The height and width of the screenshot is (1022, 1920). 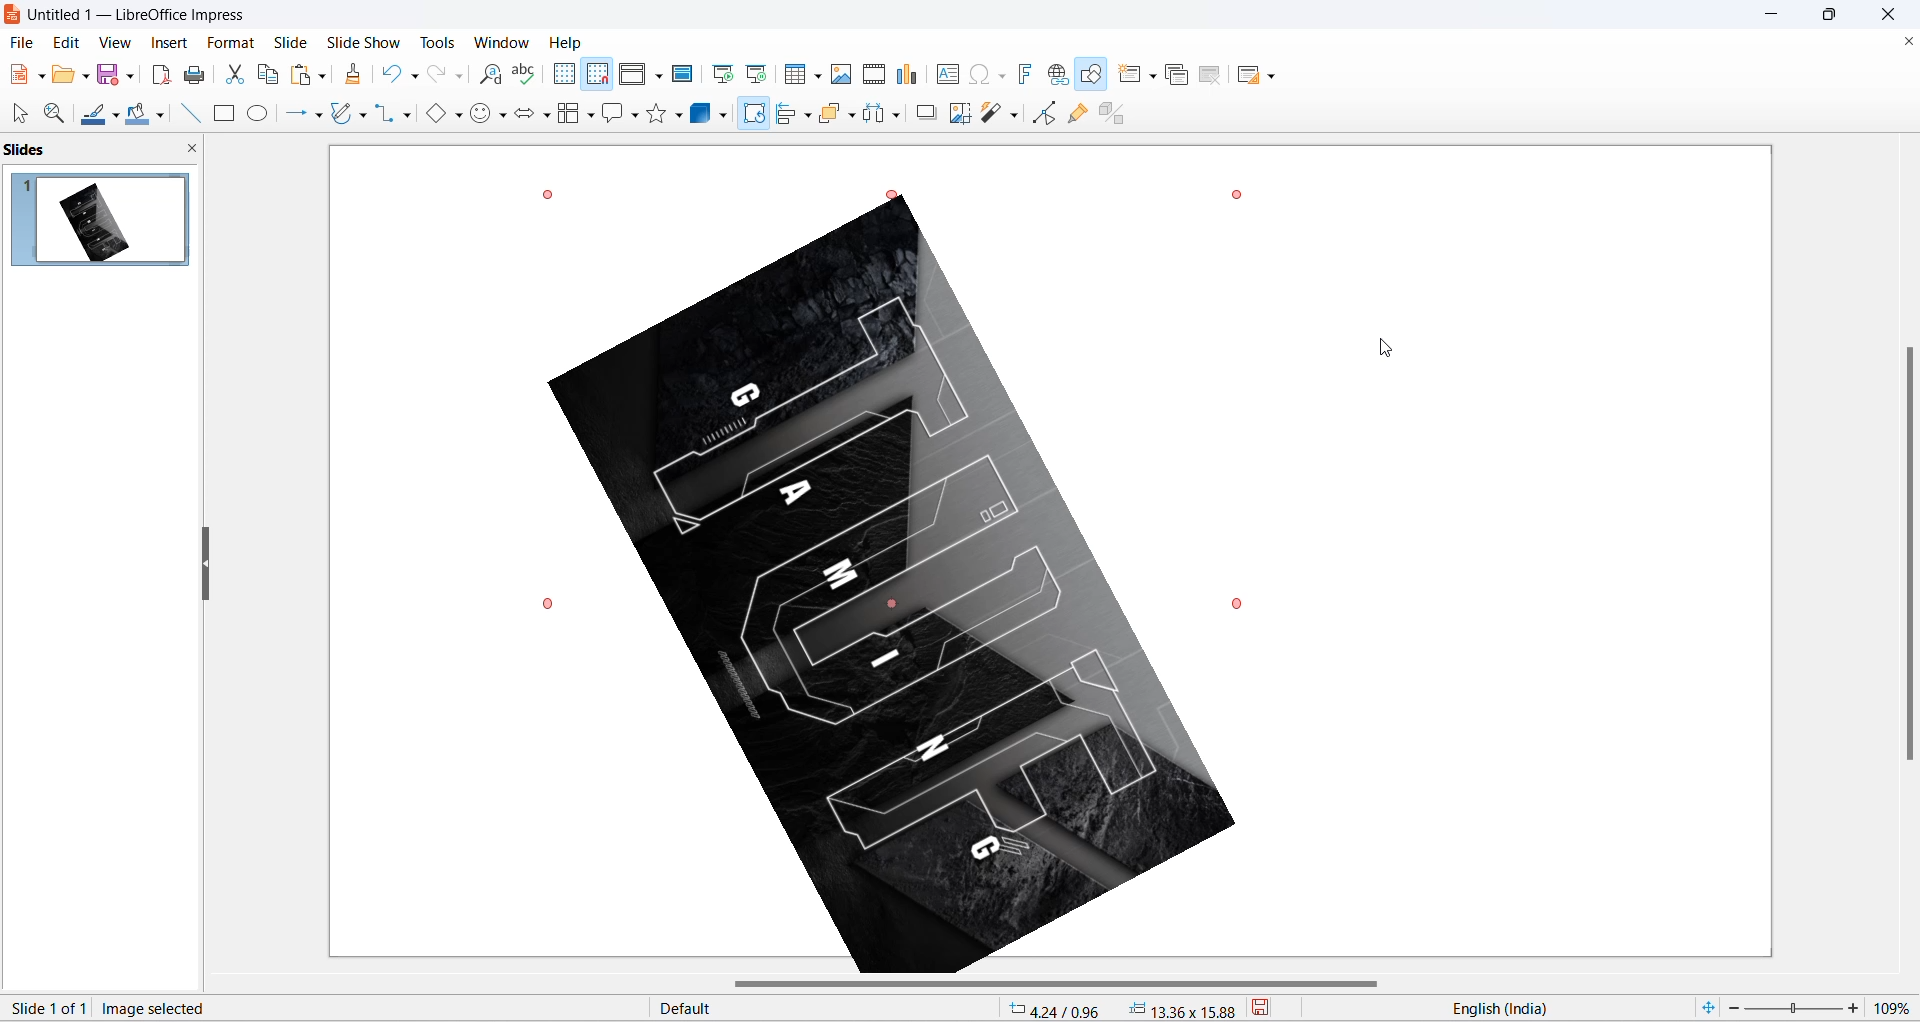 What do you see at coordinates (167, 44) in the screenshot?
I see `insert` at bounding box center [167, 44].